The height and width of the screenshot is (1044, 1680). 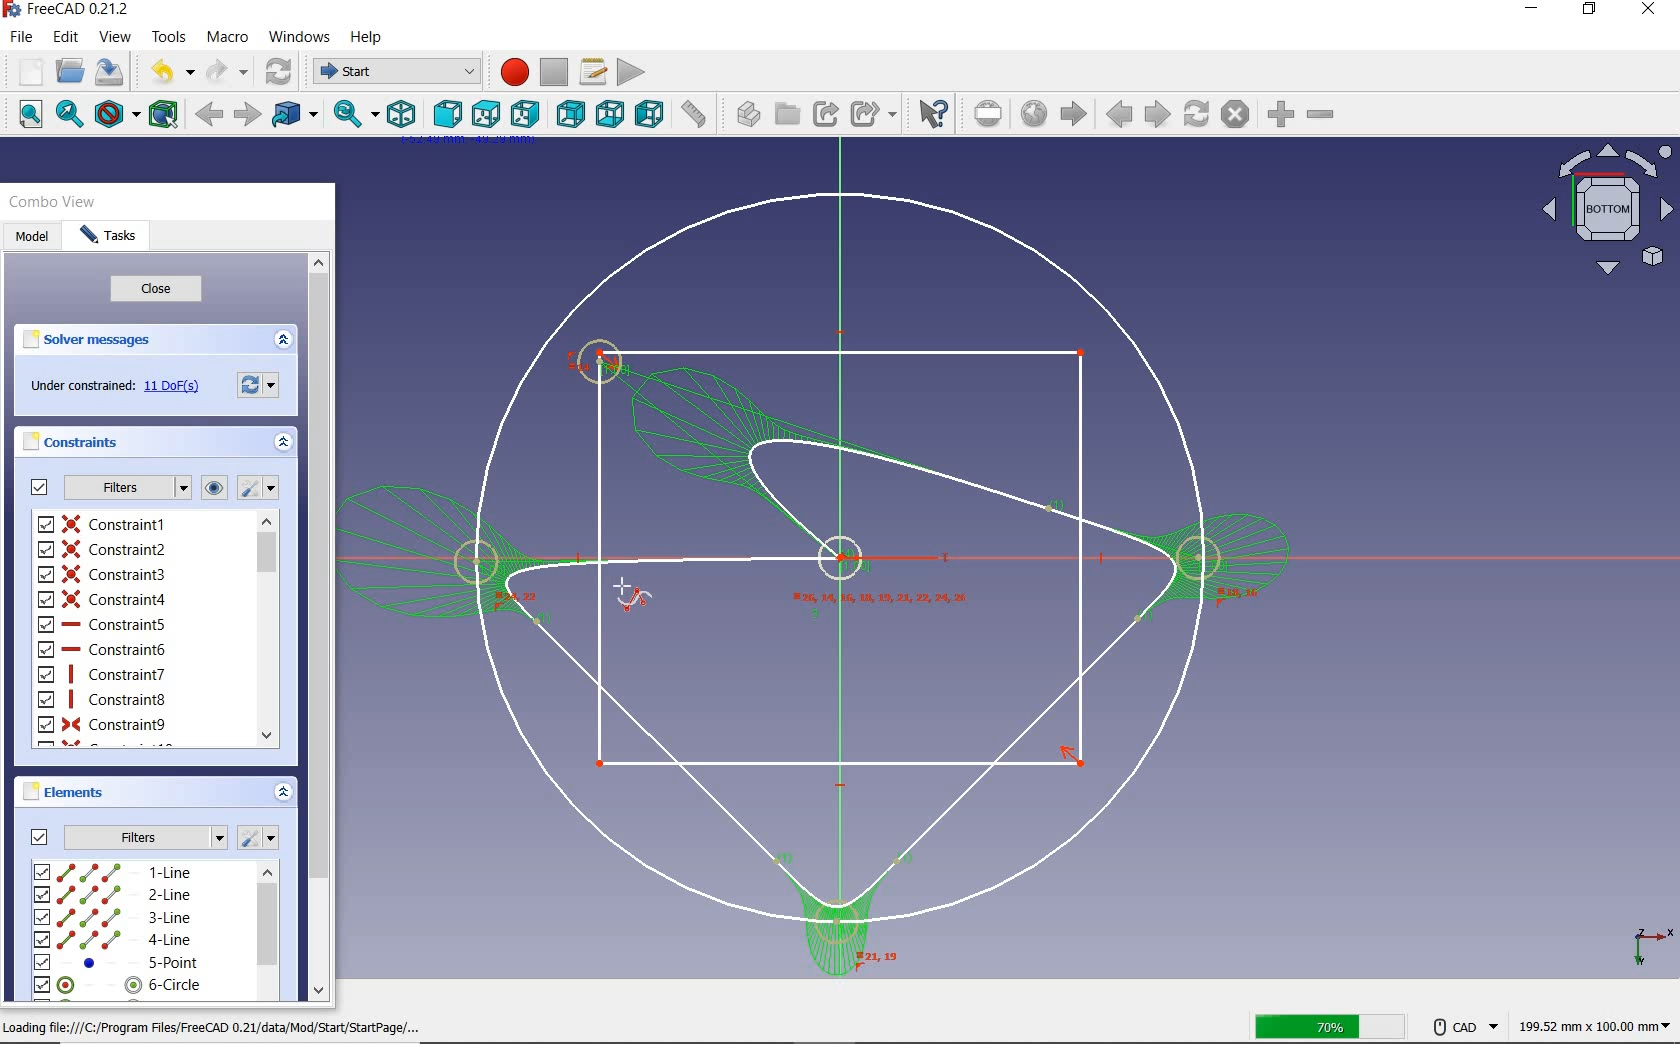 What do you see at coordinates (104, 599) in the screenshot?
I see `constraint4` at bounding box center [104, 599].